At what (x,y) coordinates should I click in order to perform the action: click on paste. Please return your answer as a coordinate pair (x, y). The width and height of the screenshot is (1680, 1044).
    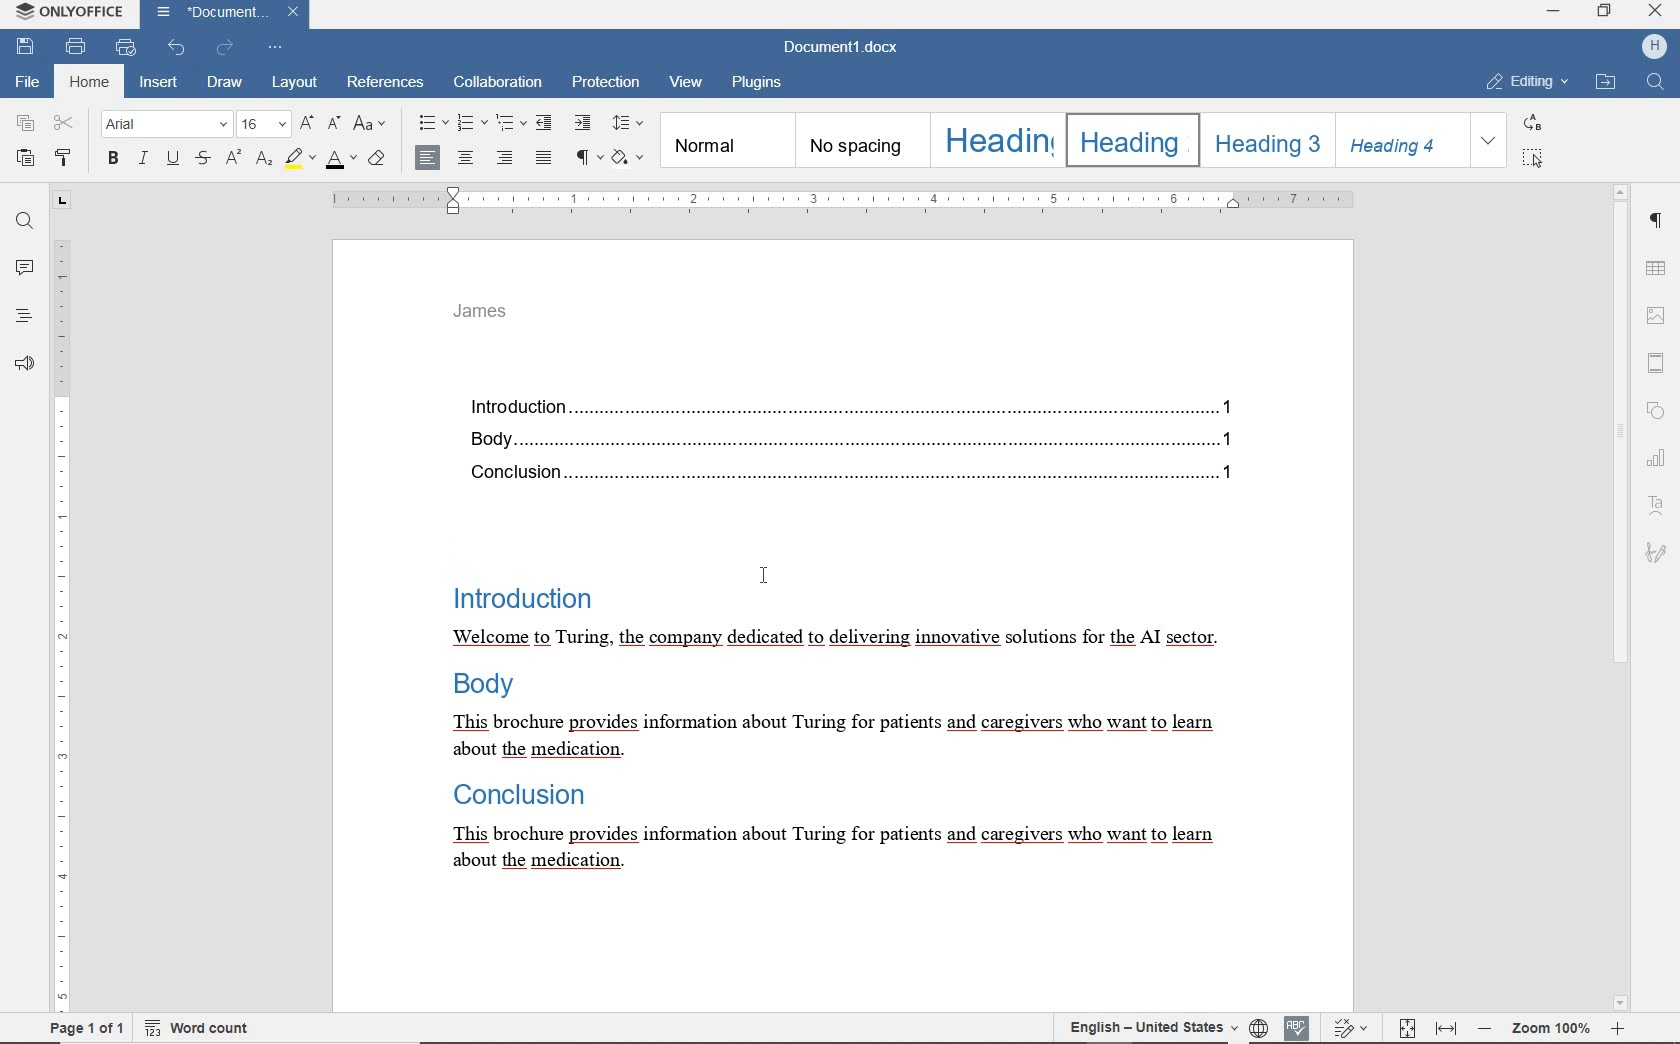
    Looking at the image, I should click on (23, 157).